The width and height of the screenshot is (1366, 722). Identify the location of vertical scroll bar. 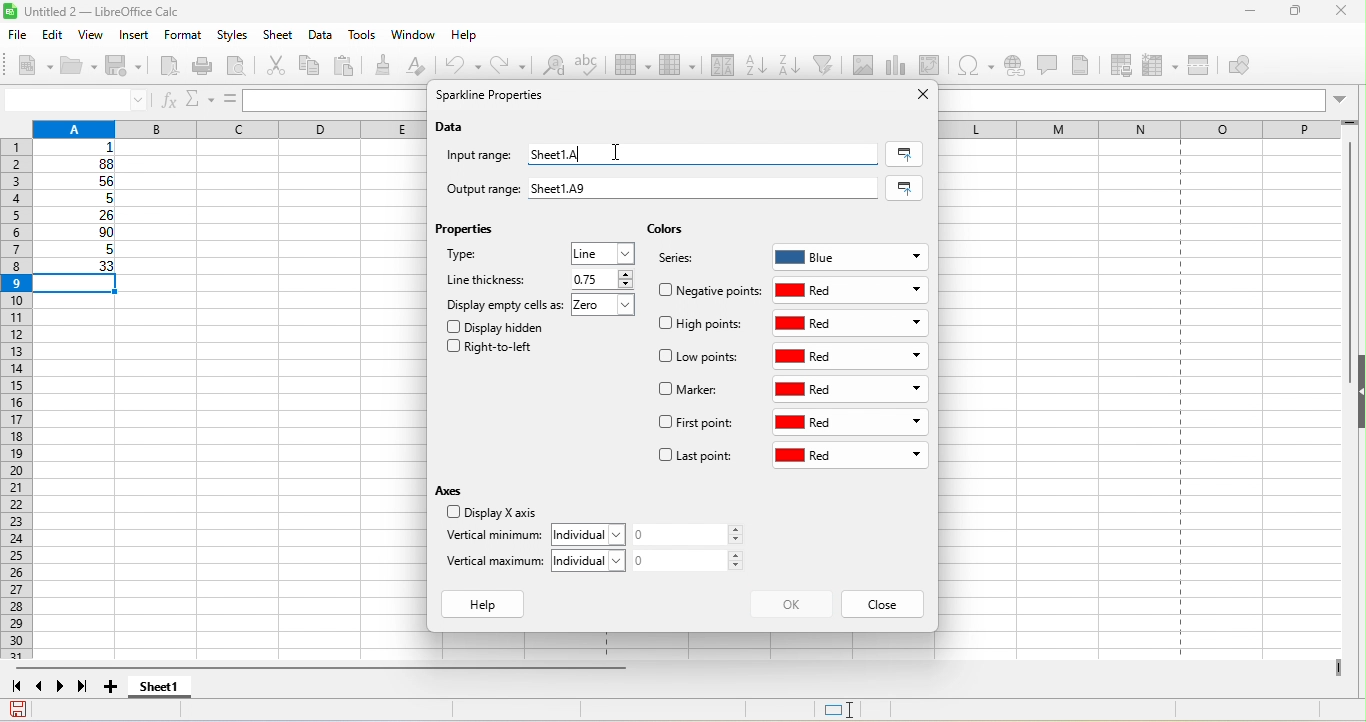
(1346, 262).